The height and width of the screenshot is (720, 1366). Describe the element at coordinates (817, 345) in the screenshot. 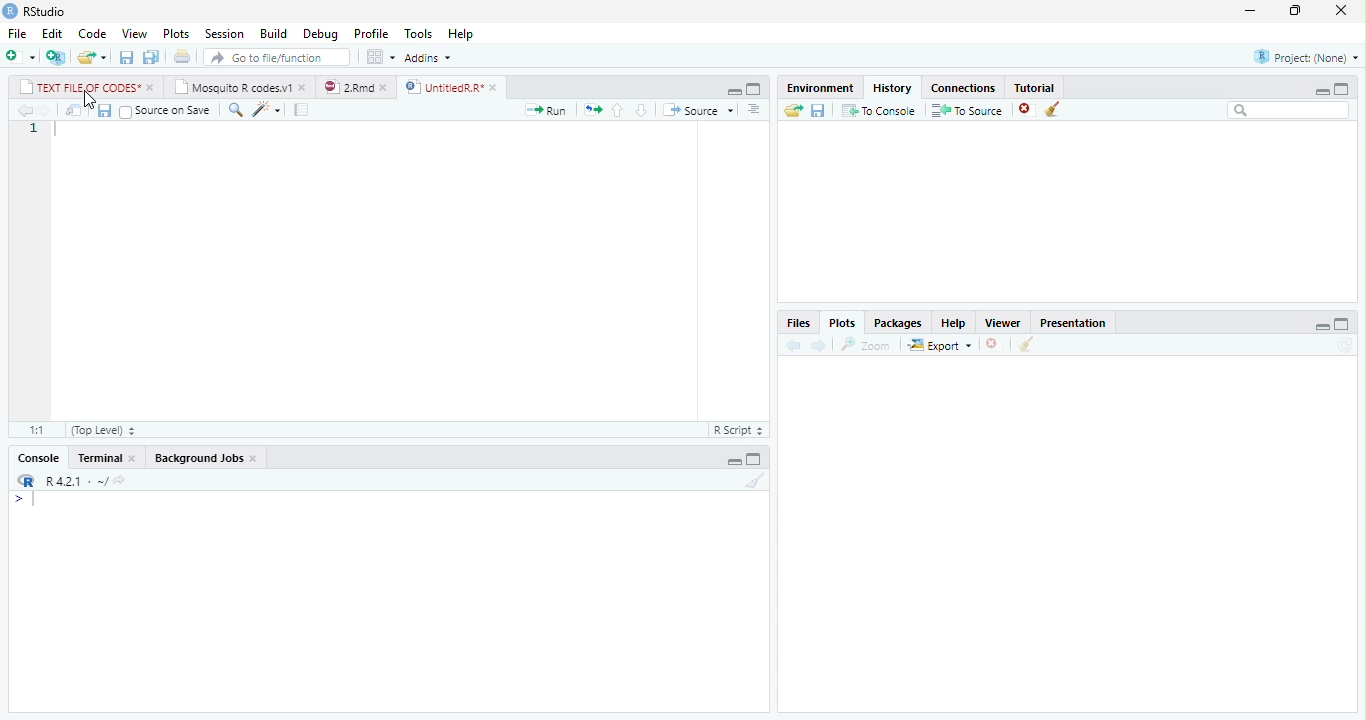

I see `forward` at that location.